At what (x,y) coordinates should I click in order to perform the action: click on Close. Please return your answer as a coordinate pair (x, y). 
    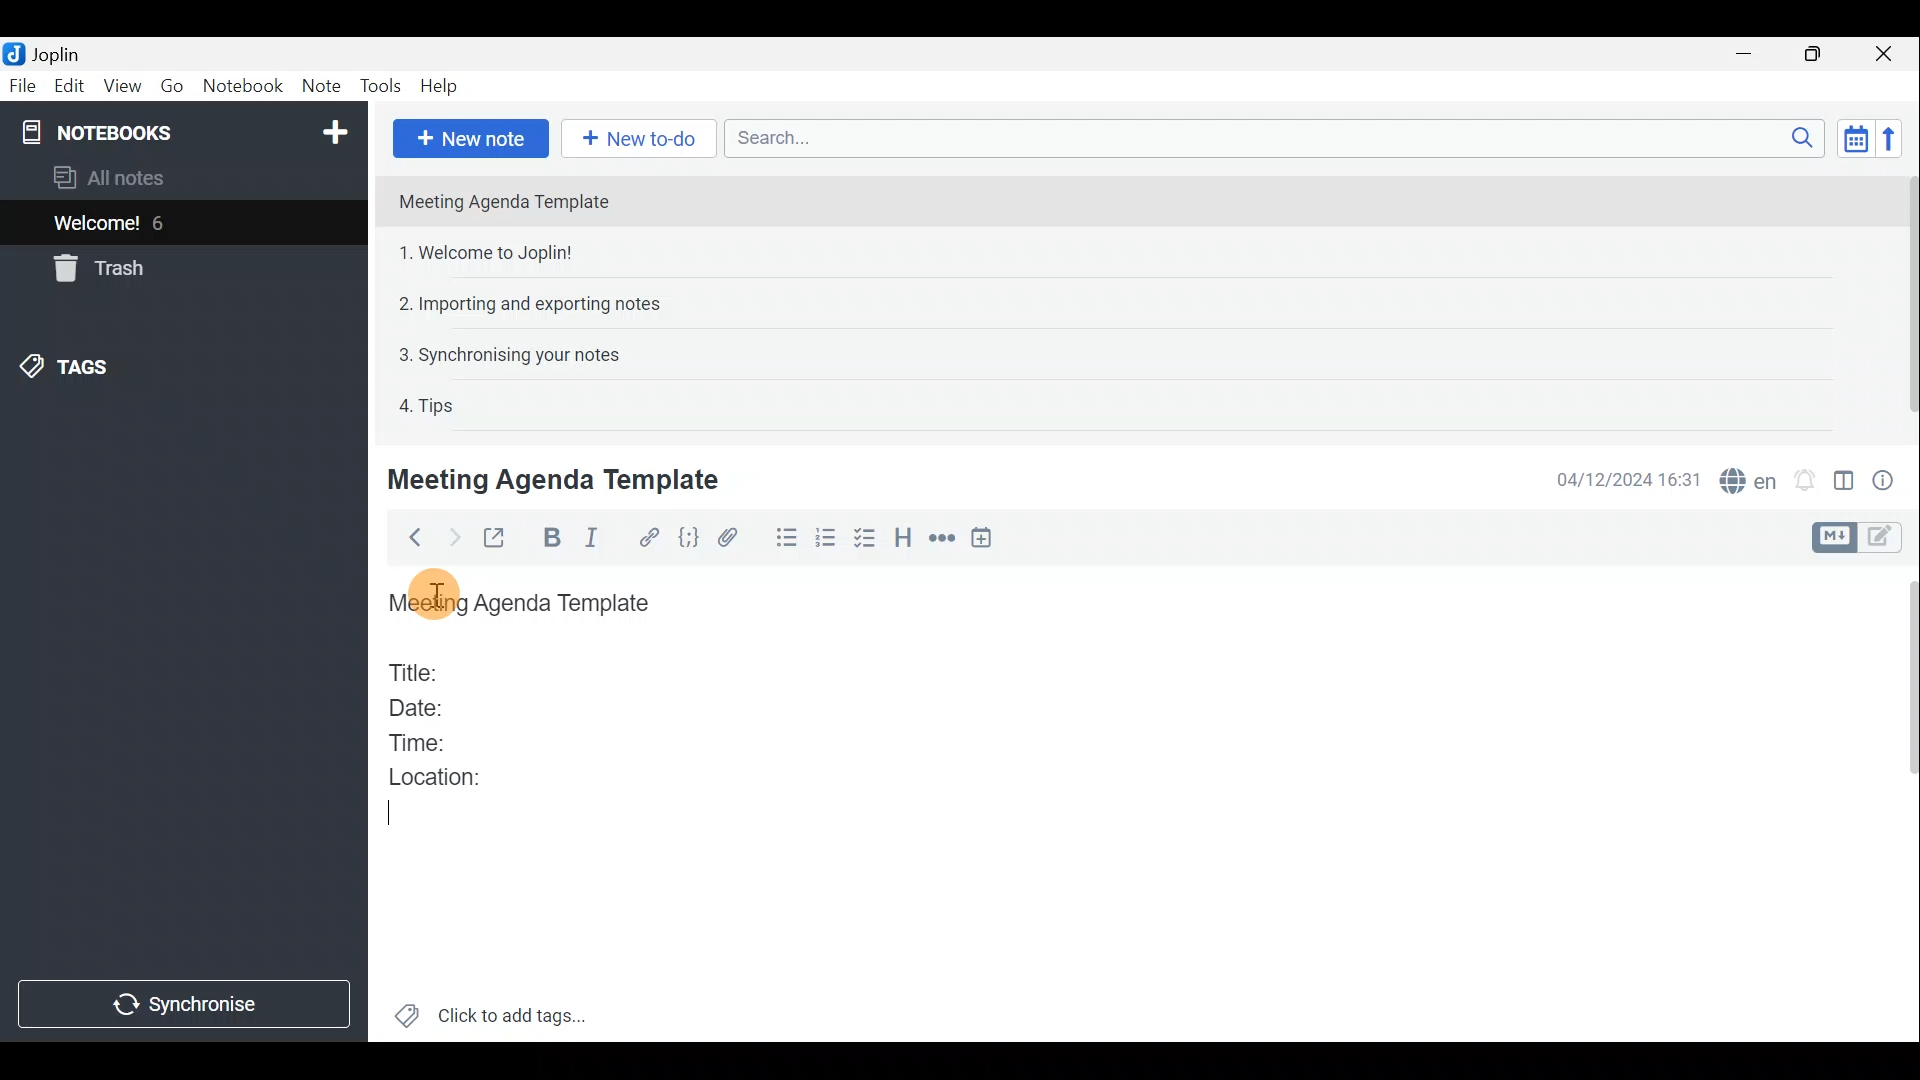
    Looking at the image, I should click on (1885, 55).